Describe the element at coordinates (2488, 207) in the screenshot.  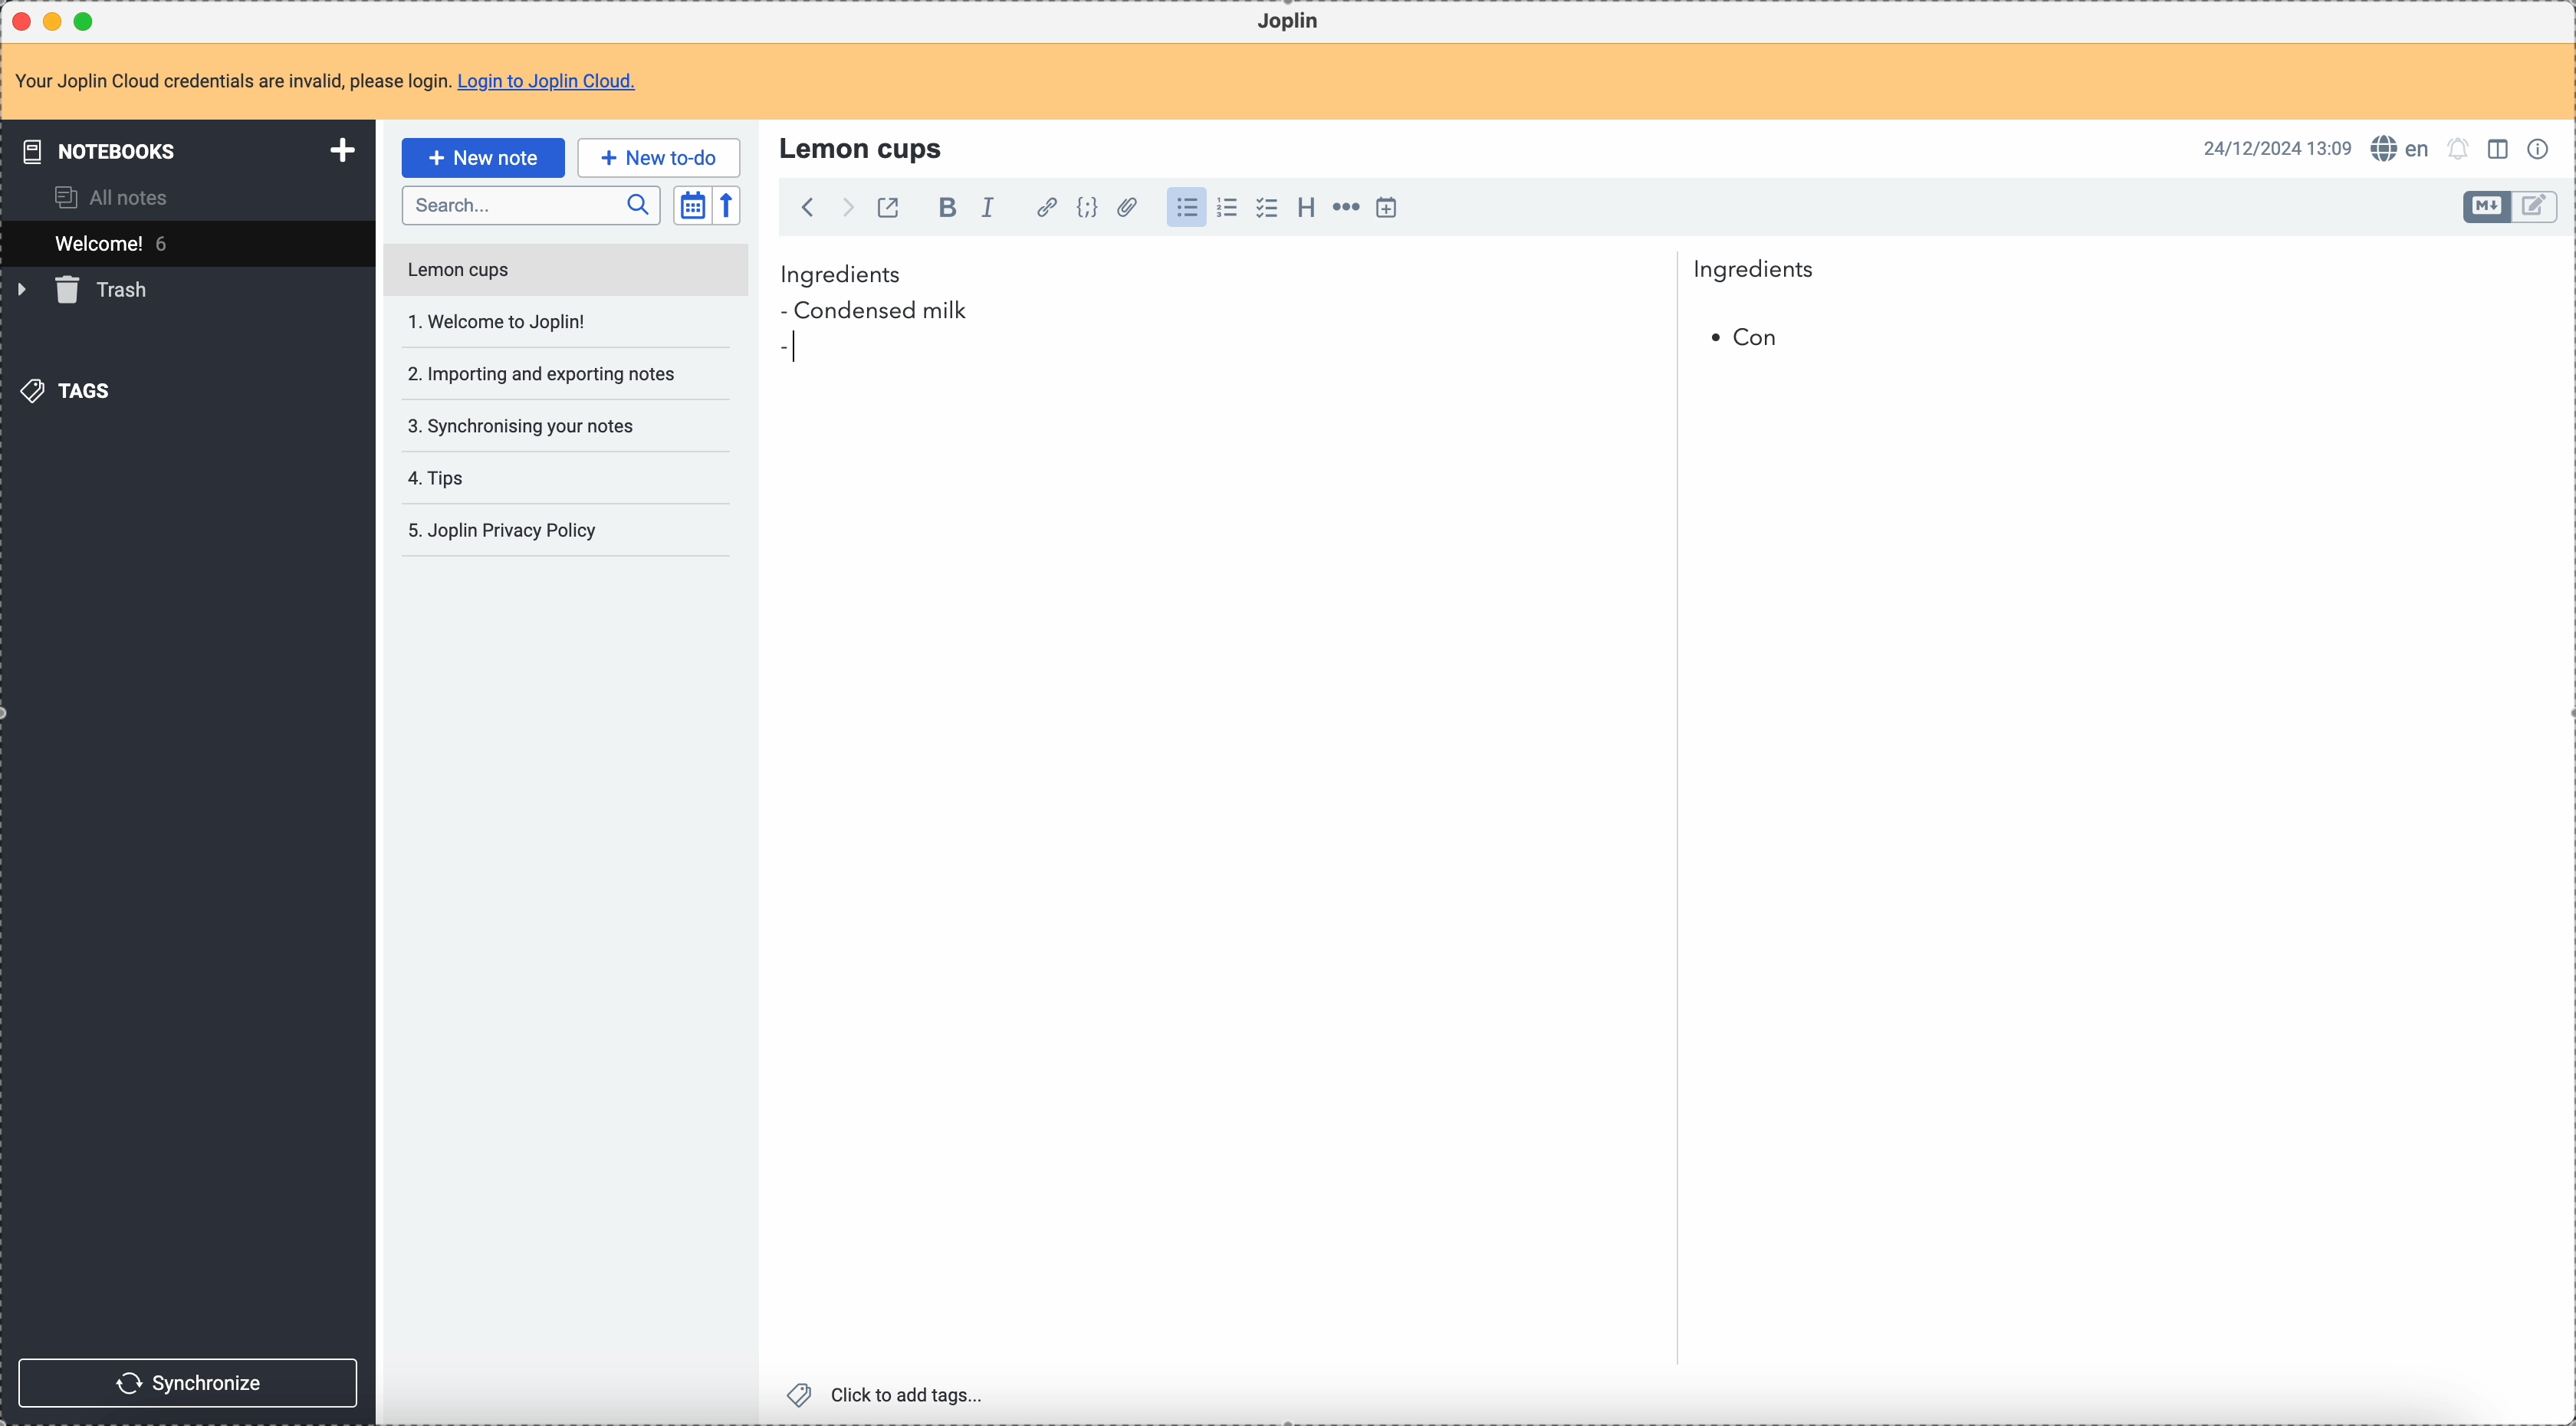
I see `toggle edit layout` at that location.